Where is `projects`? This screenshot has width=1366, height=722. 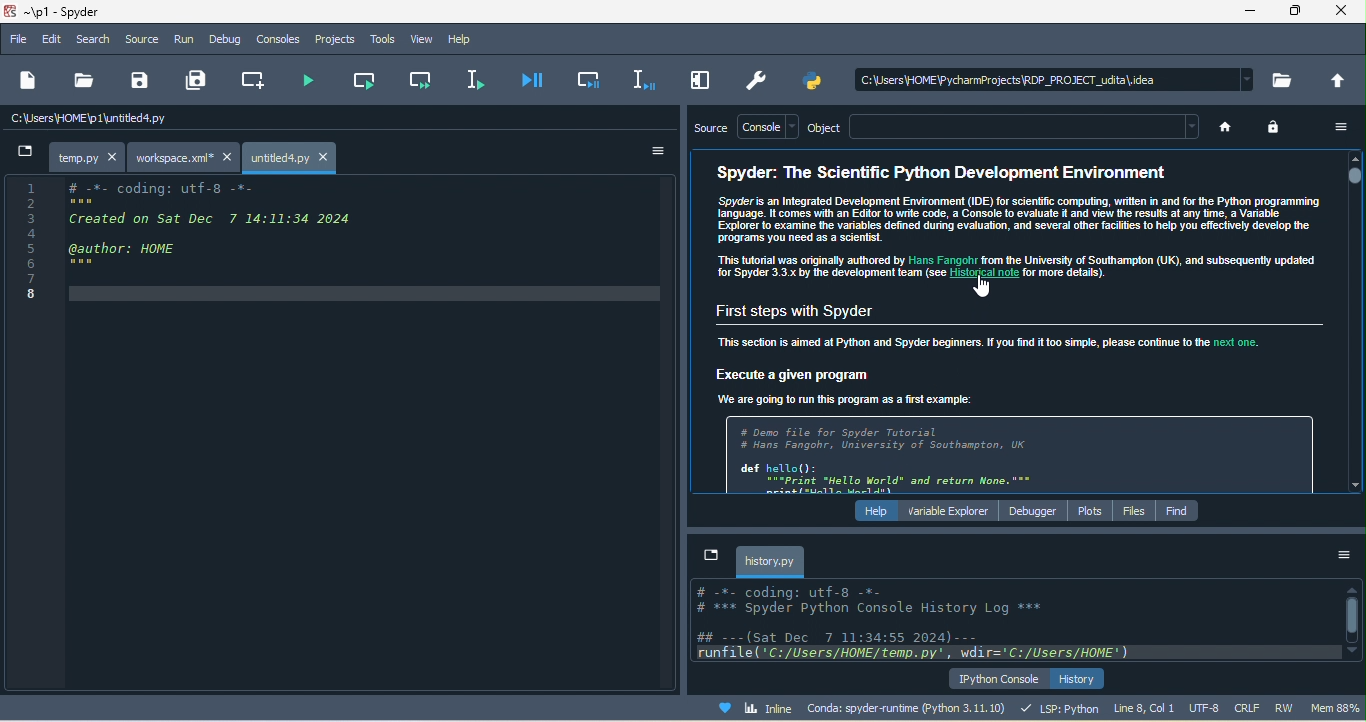 projects is located at coordinates (332, 42).